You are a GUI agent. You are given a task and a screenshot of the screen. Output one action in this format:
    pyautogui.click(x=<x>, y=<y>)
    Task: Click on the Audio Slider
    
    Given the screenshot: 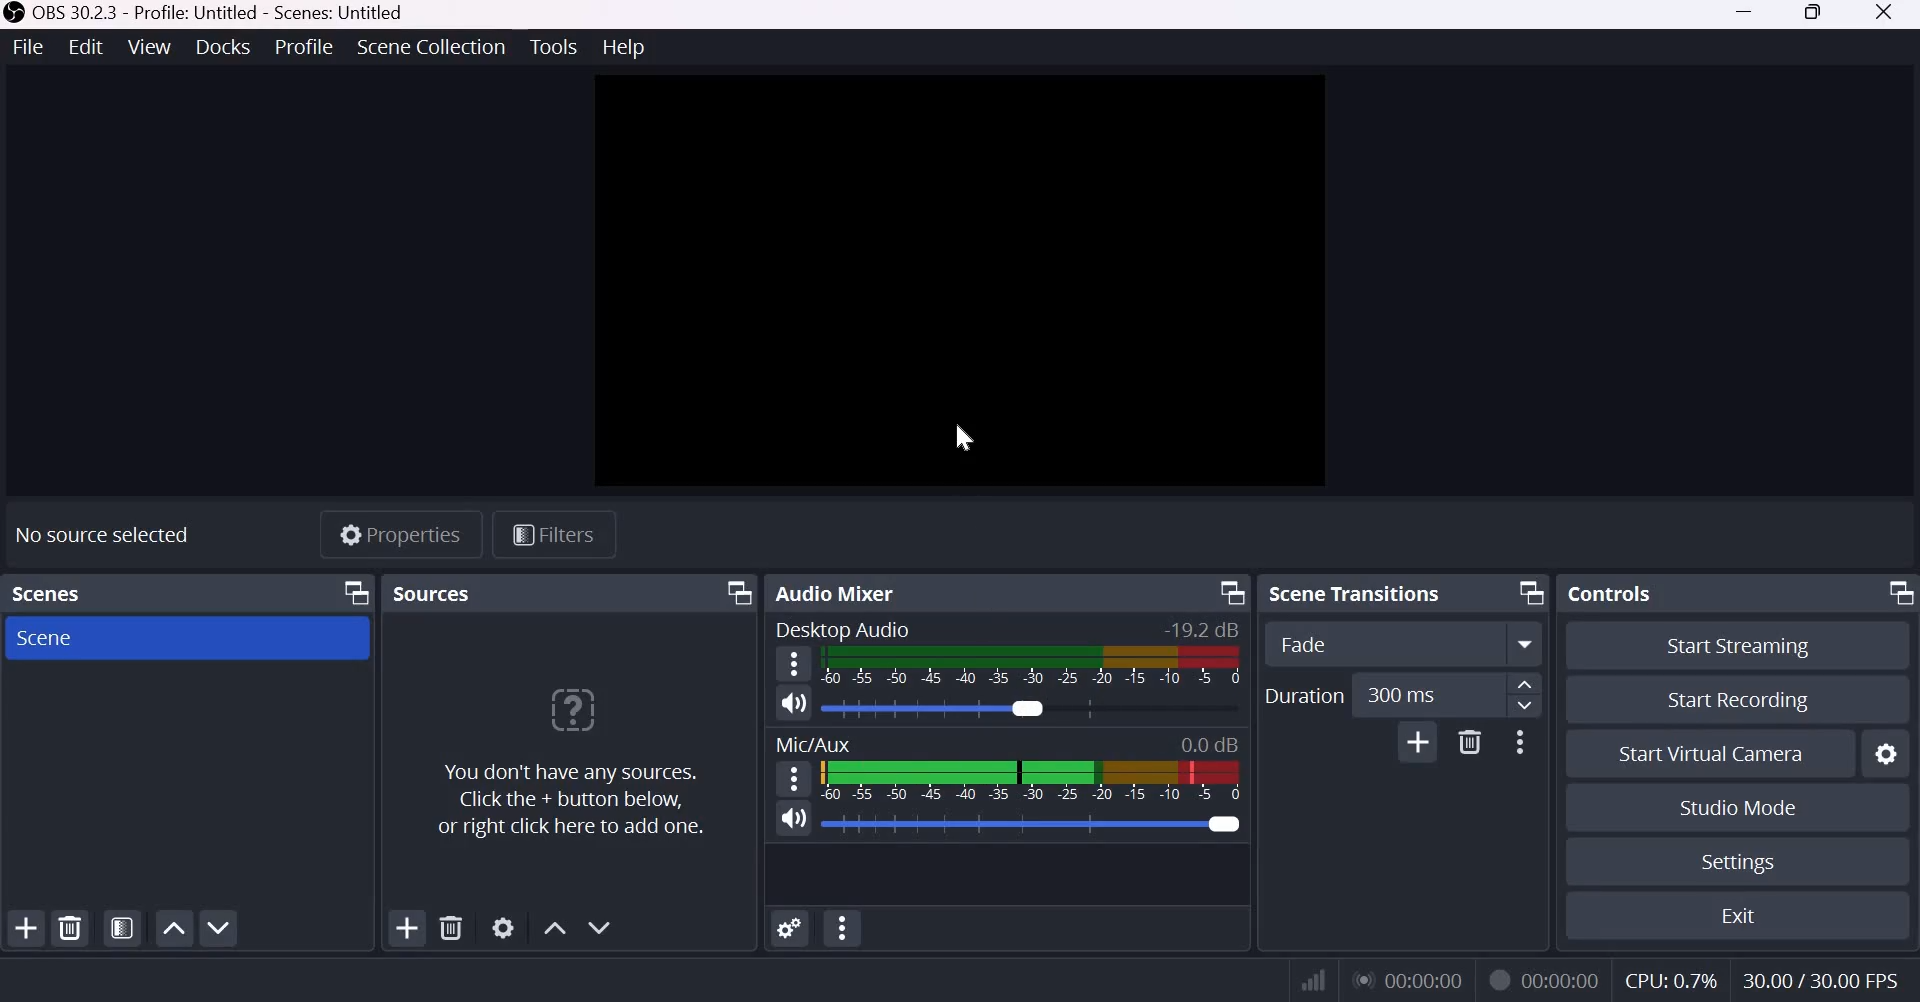 What is the action you would take?
    pyautogui.click(x=1040, y=822)
    